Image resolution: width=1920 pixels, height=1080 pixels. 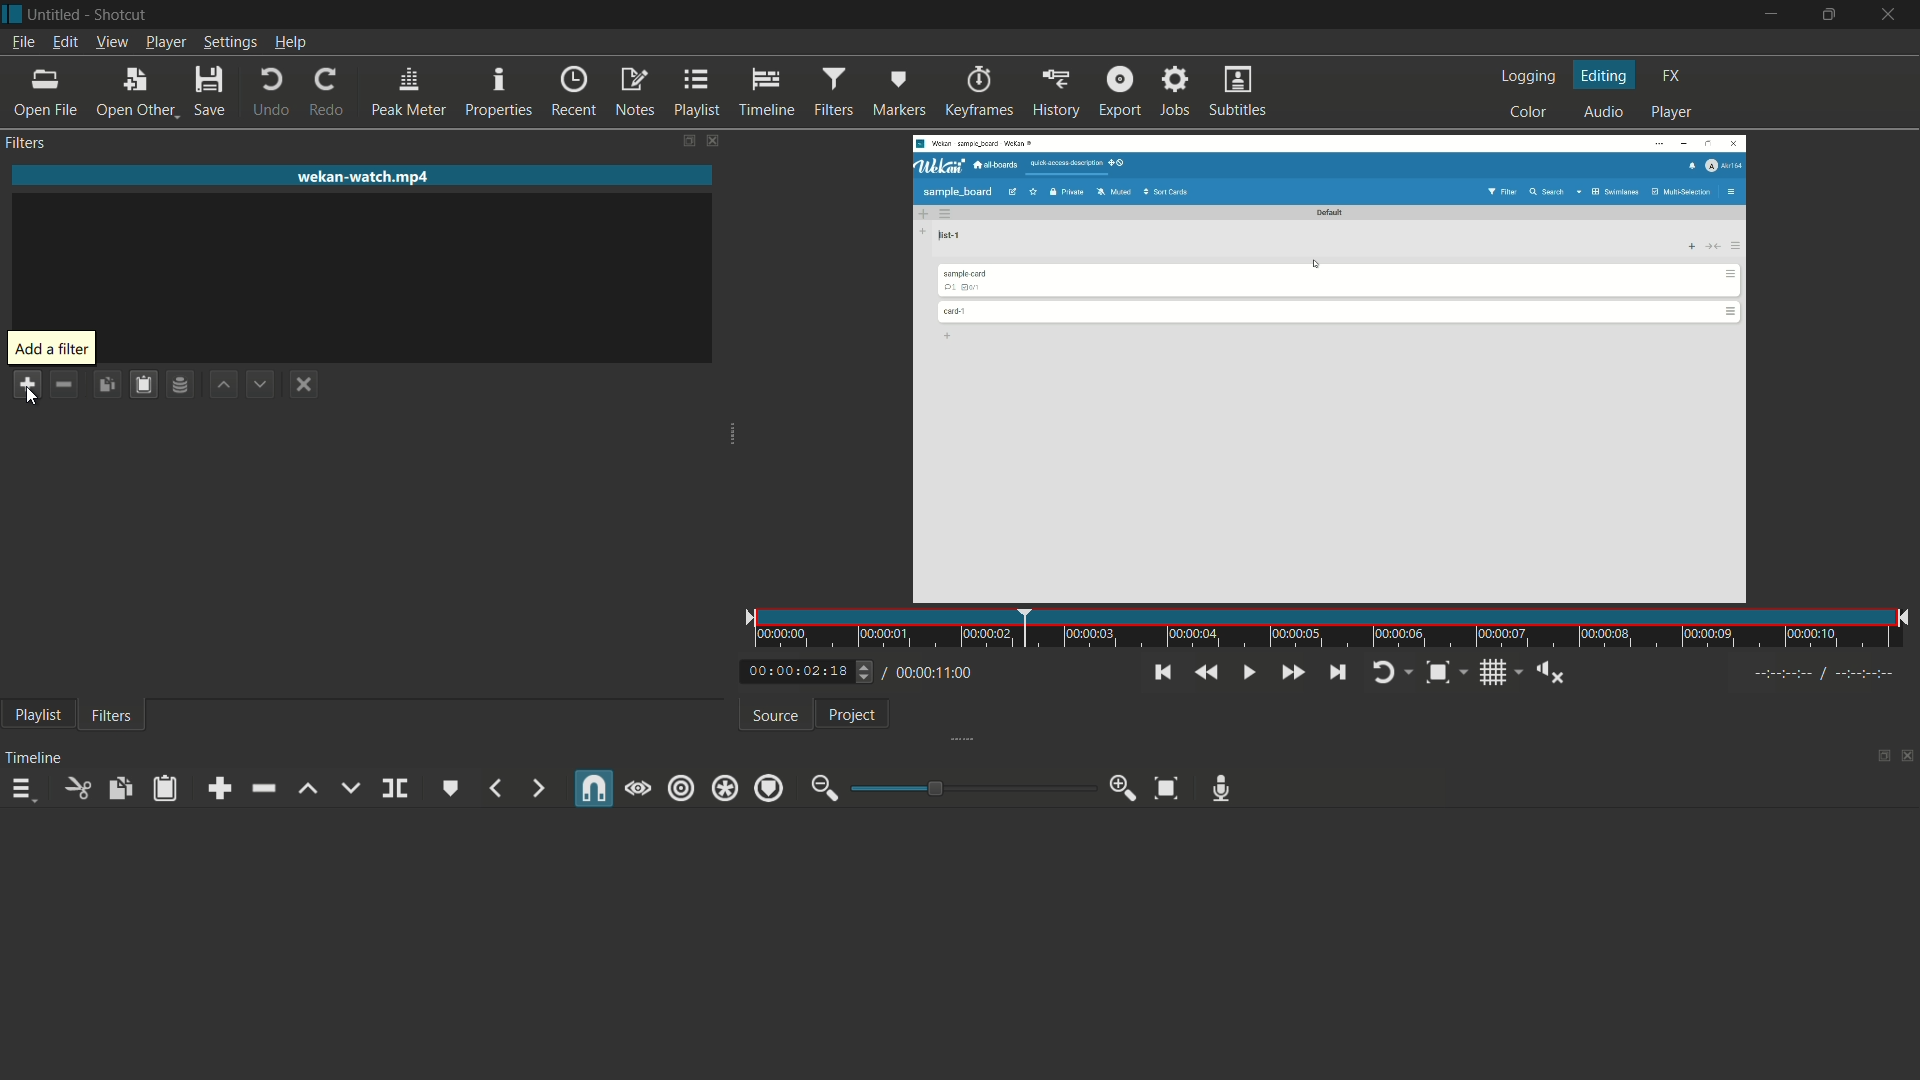 What do you see at coordinates (533, 788) in the screenshot?
I see `next marker` at bounding box center [533, 788].